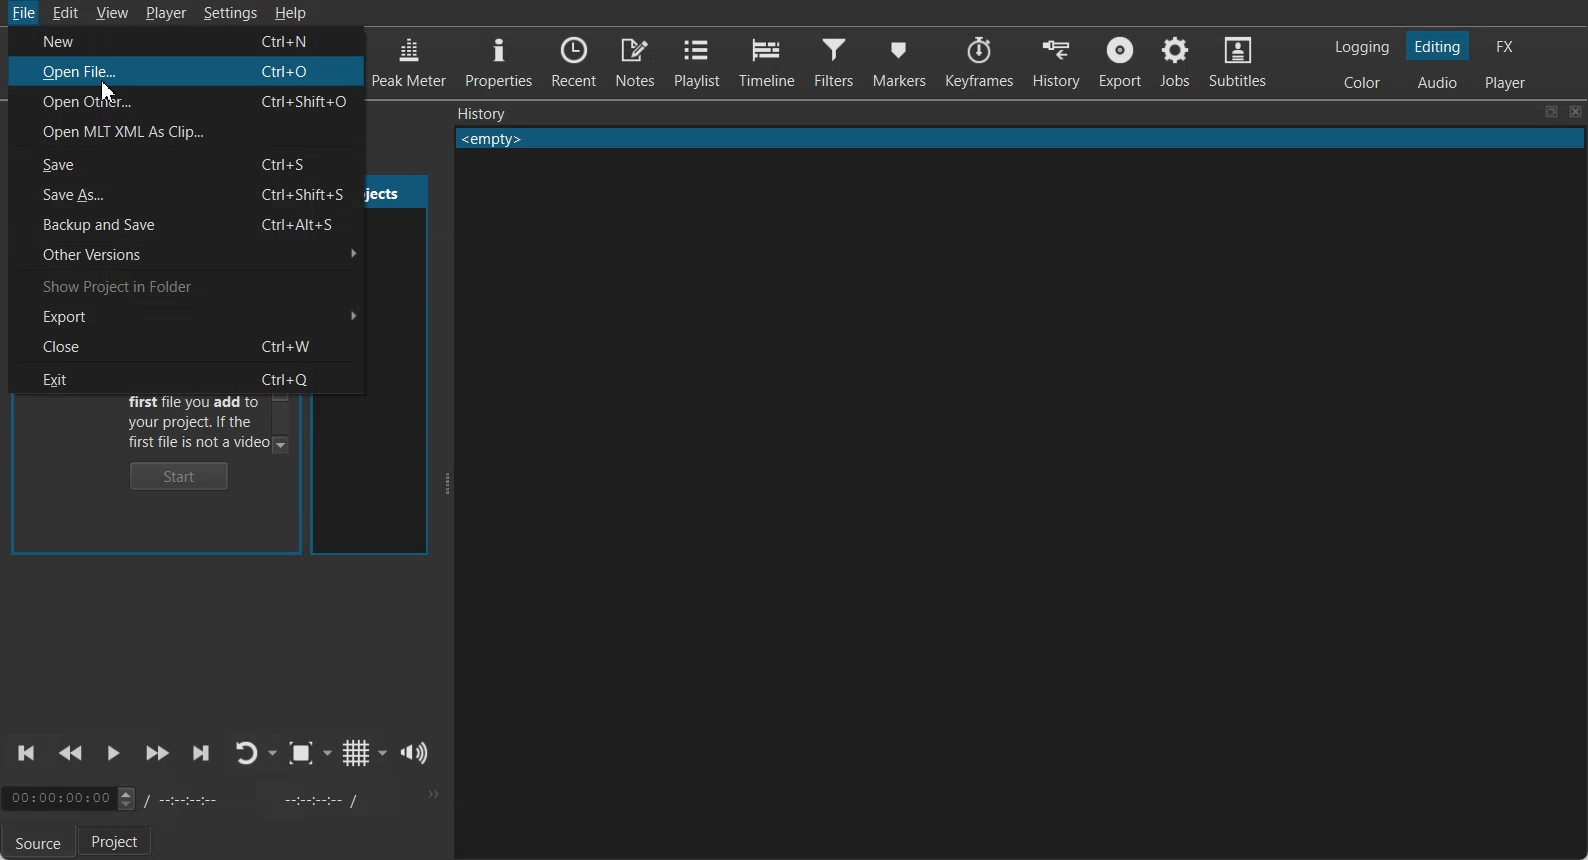 The height and width of the screenshot is (860, 1588). What do you see at coordinates (114, 345) in the screenshot?
I see `Close` at bounding box center [114, 345].